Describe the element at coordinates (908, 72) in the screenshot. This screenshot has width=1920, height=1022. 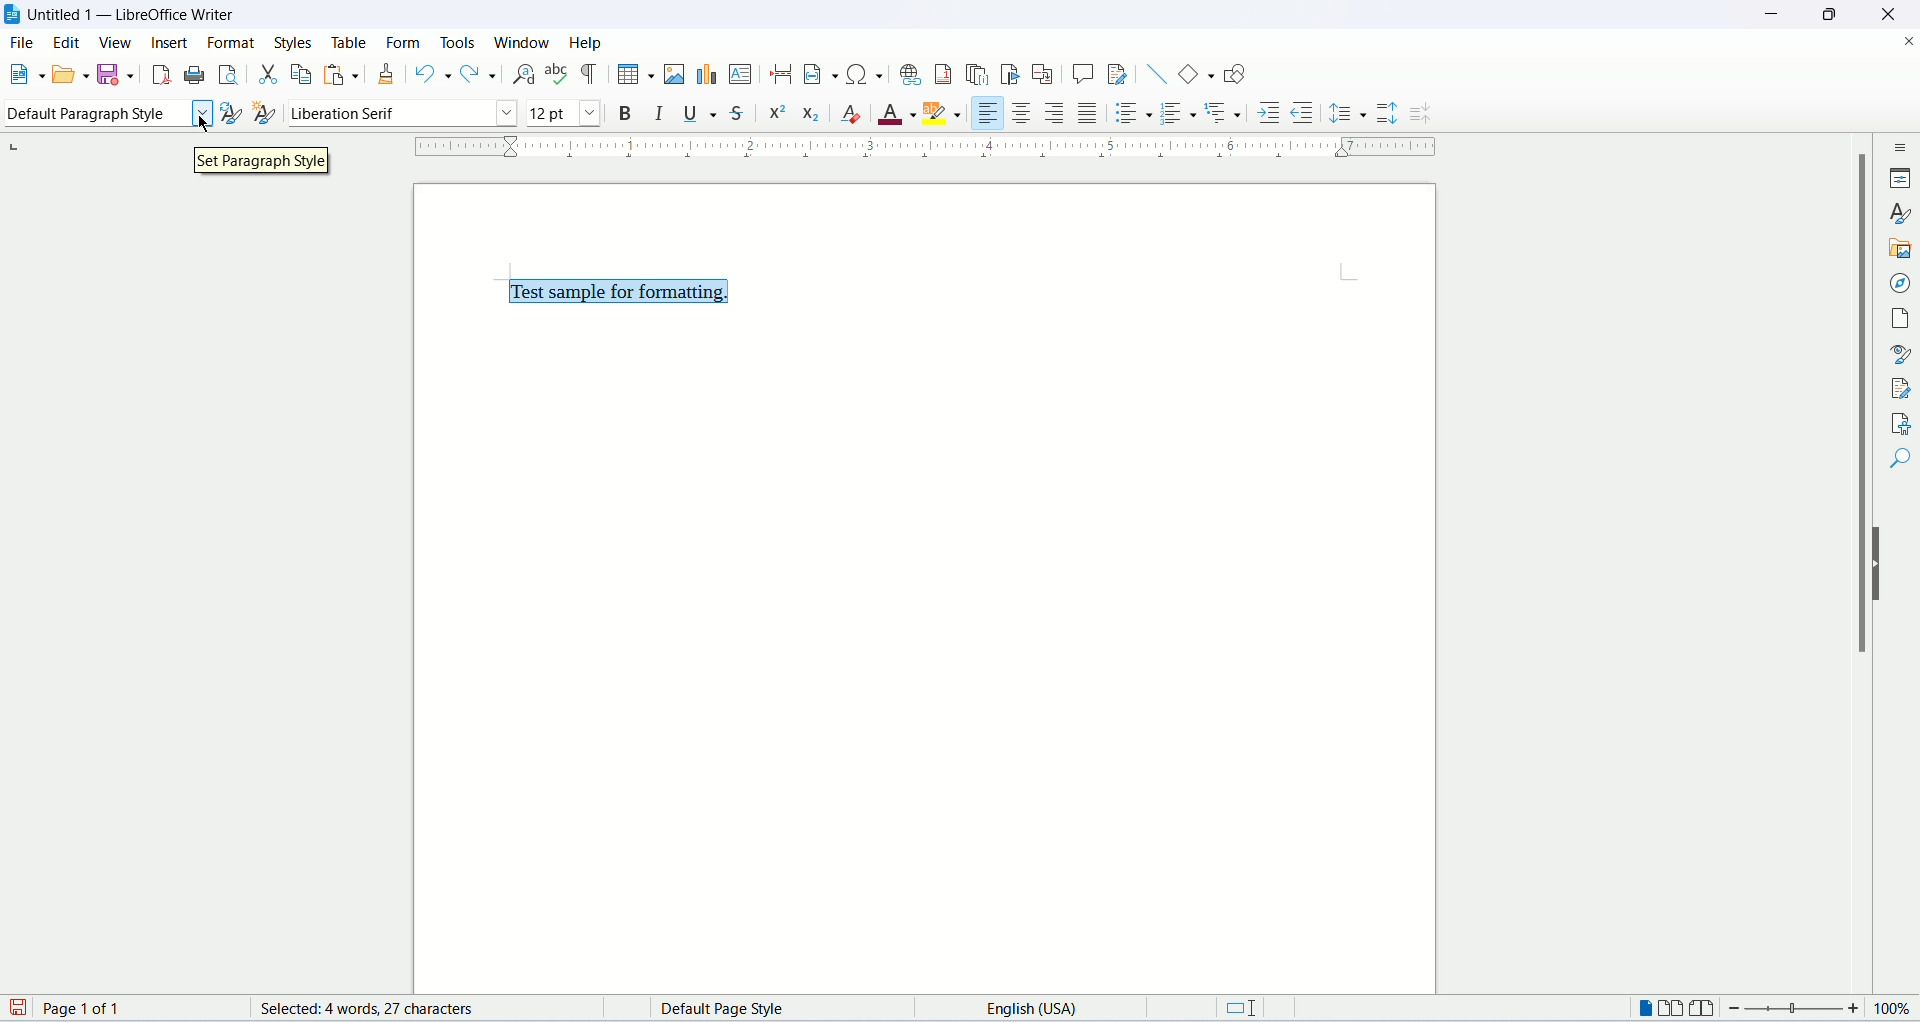
I see `insert hyperlink` at that location.